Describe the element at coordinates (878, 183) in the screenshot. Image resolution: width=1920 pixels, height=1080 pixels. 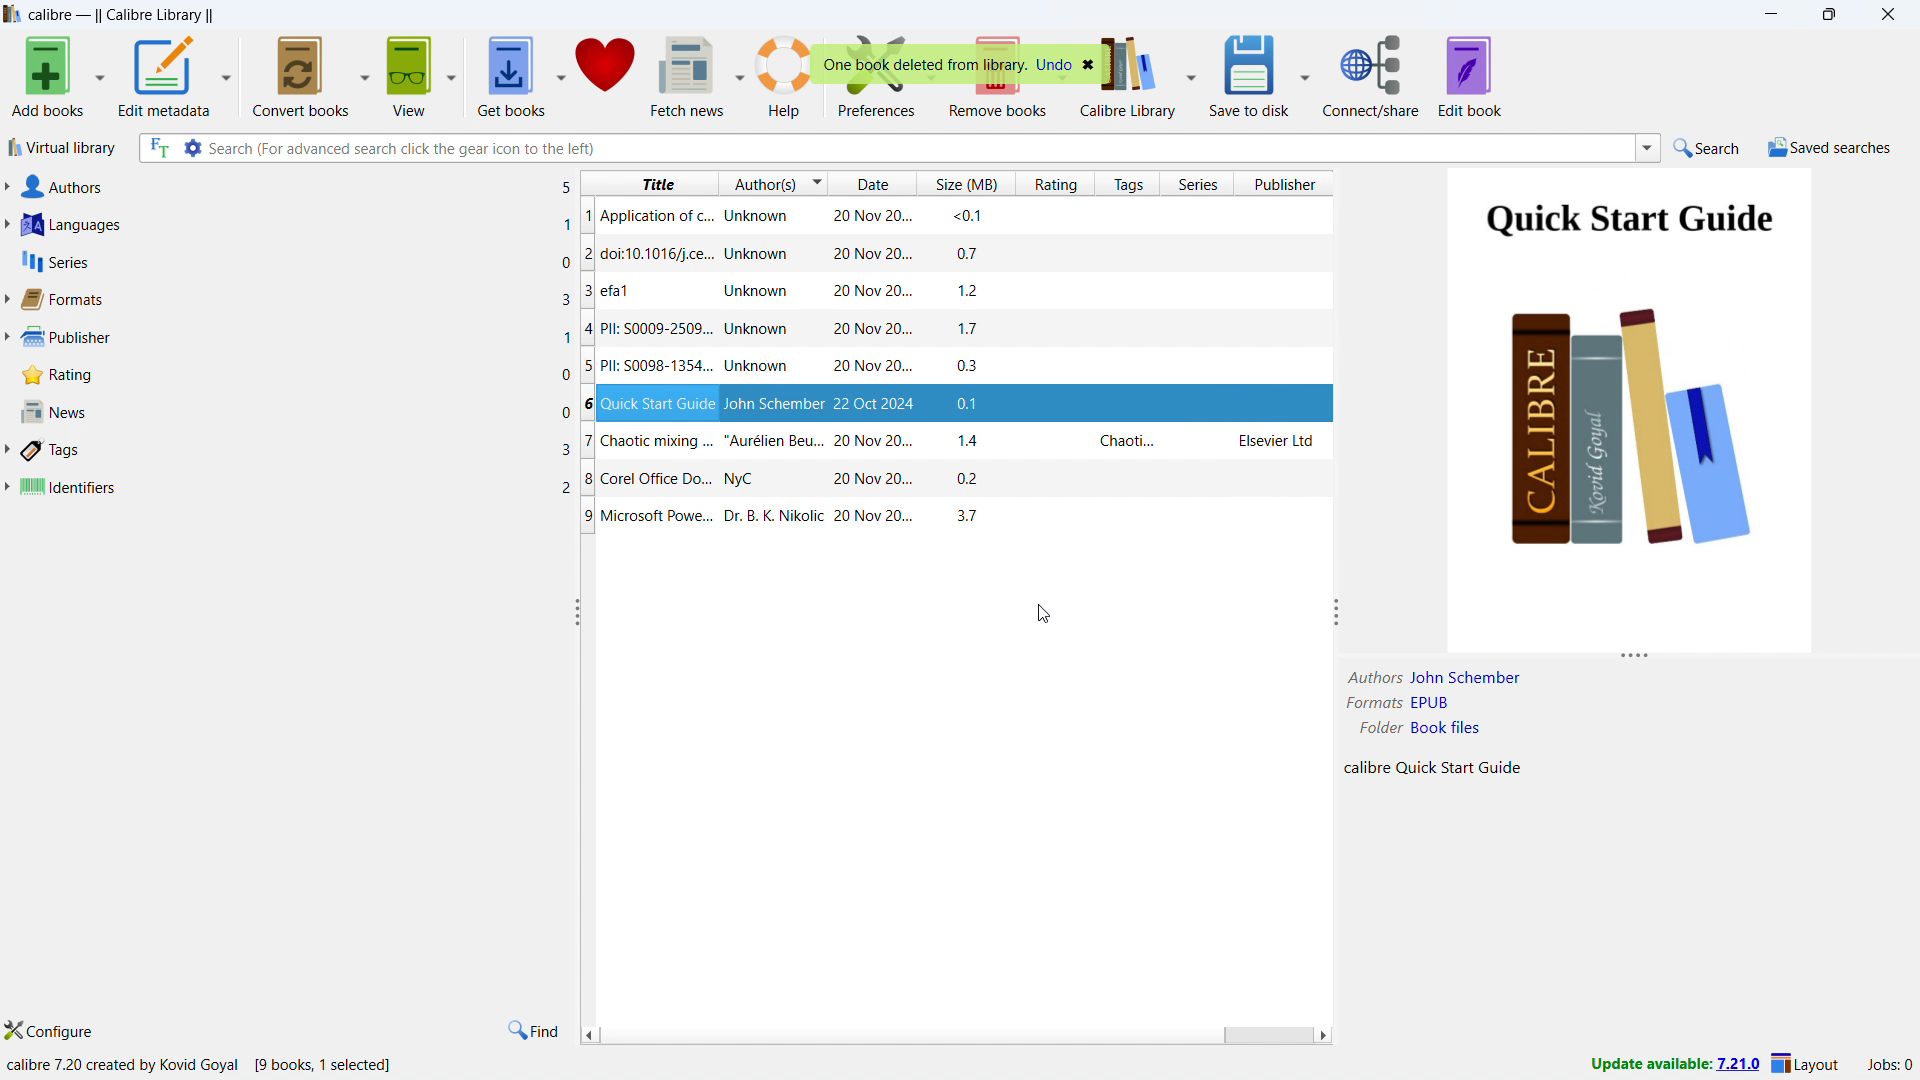
I see `sort by date` at that location.